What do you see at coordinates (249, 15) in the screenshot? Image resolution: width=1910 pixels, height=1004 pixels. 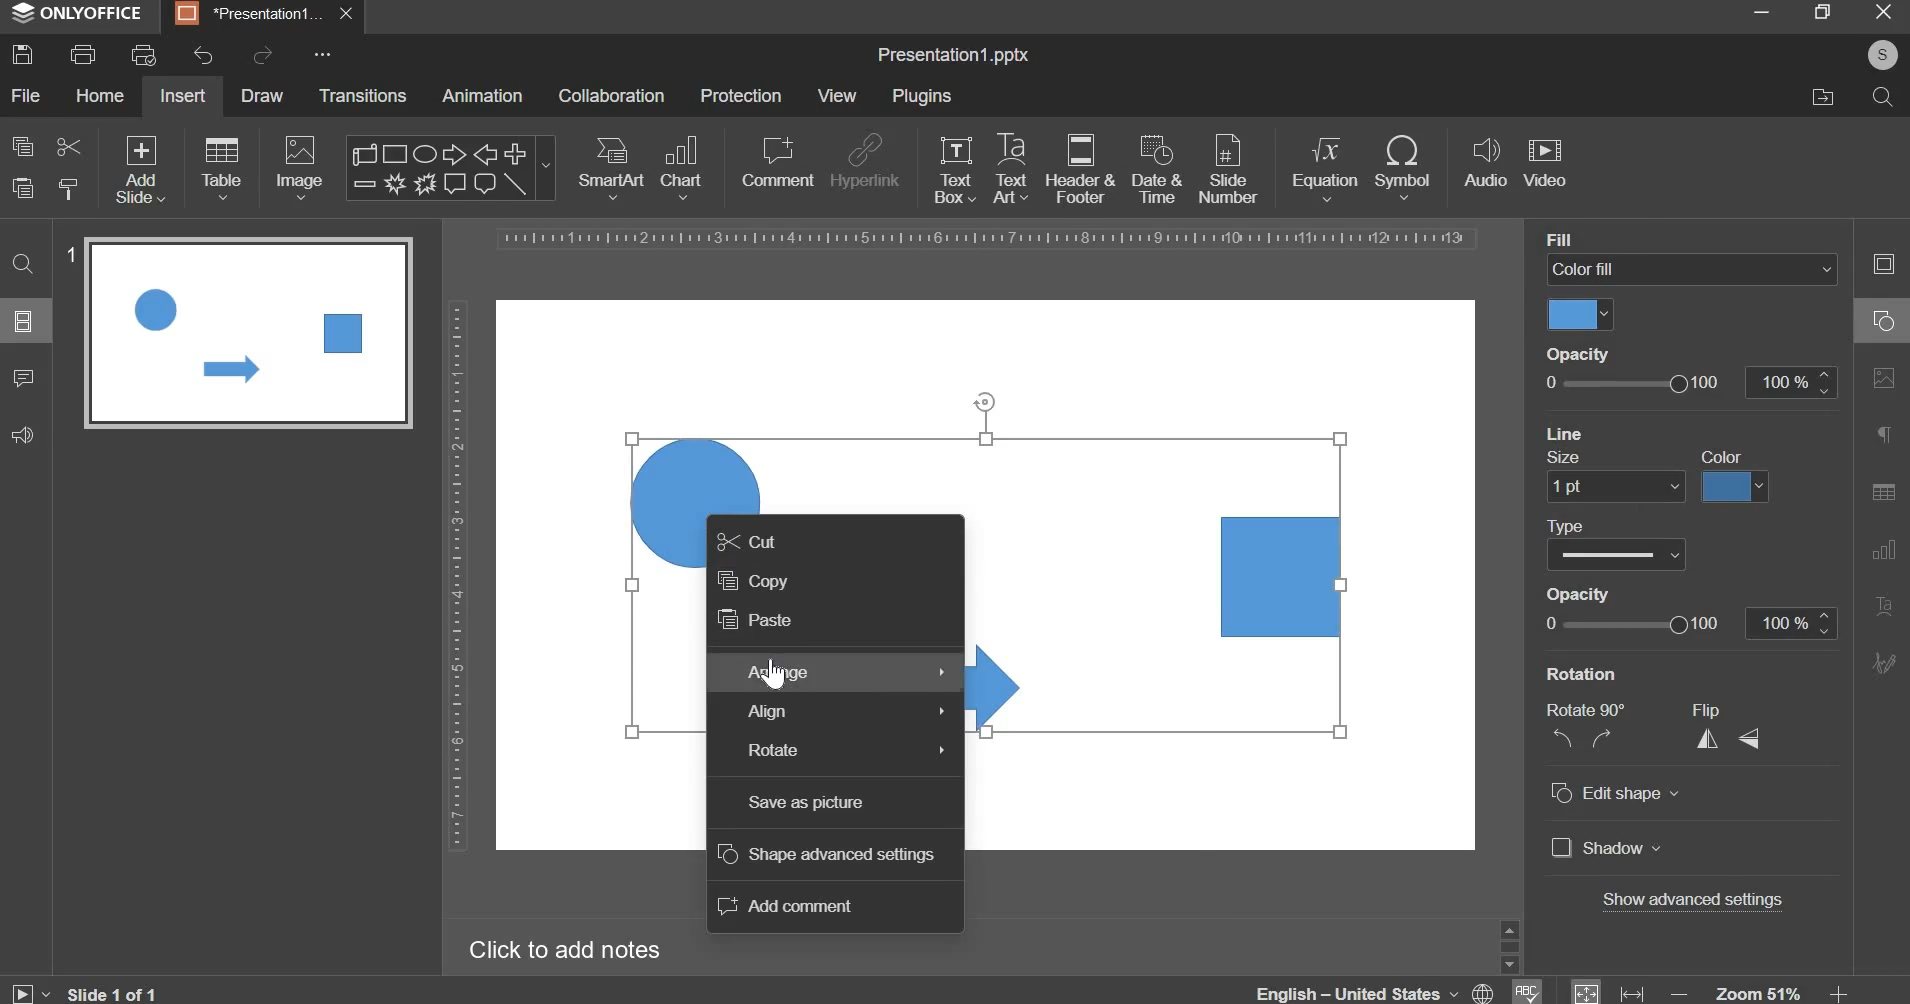 I see `Presentation` at bounding box center [249, 15].